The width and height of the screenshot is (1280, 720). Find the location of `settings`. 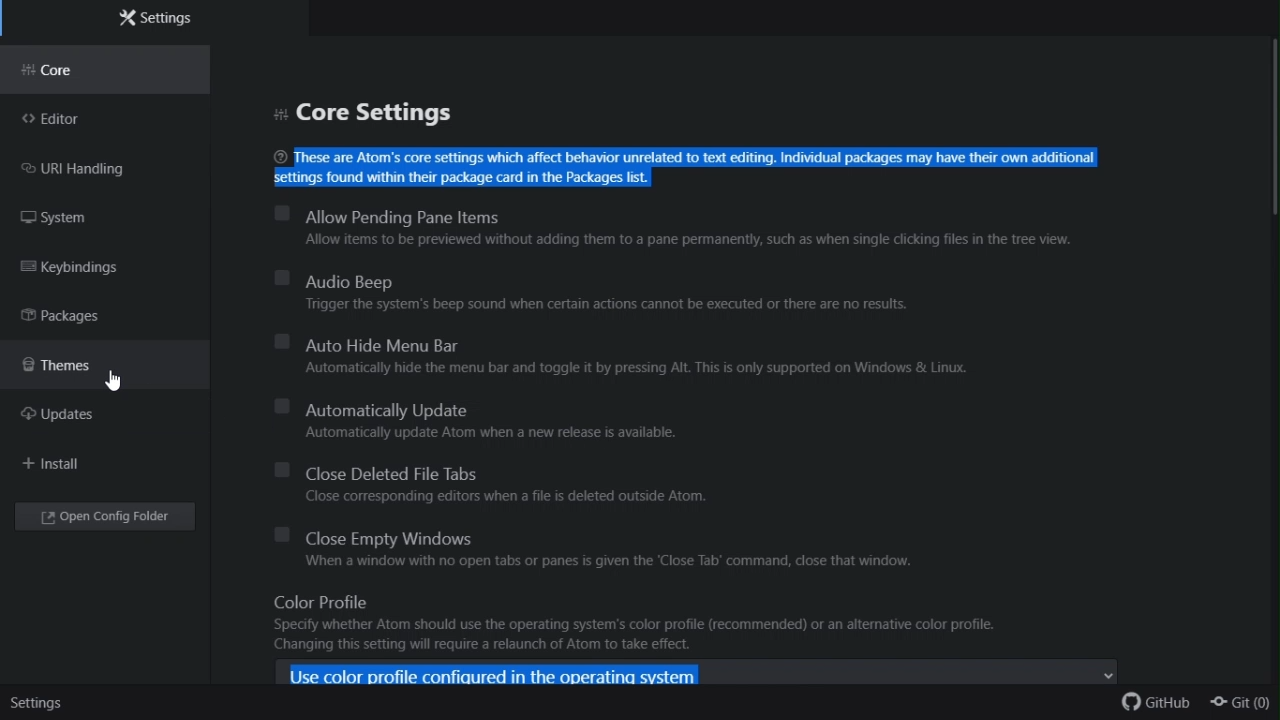

settings is located at coordinates (37, 704).